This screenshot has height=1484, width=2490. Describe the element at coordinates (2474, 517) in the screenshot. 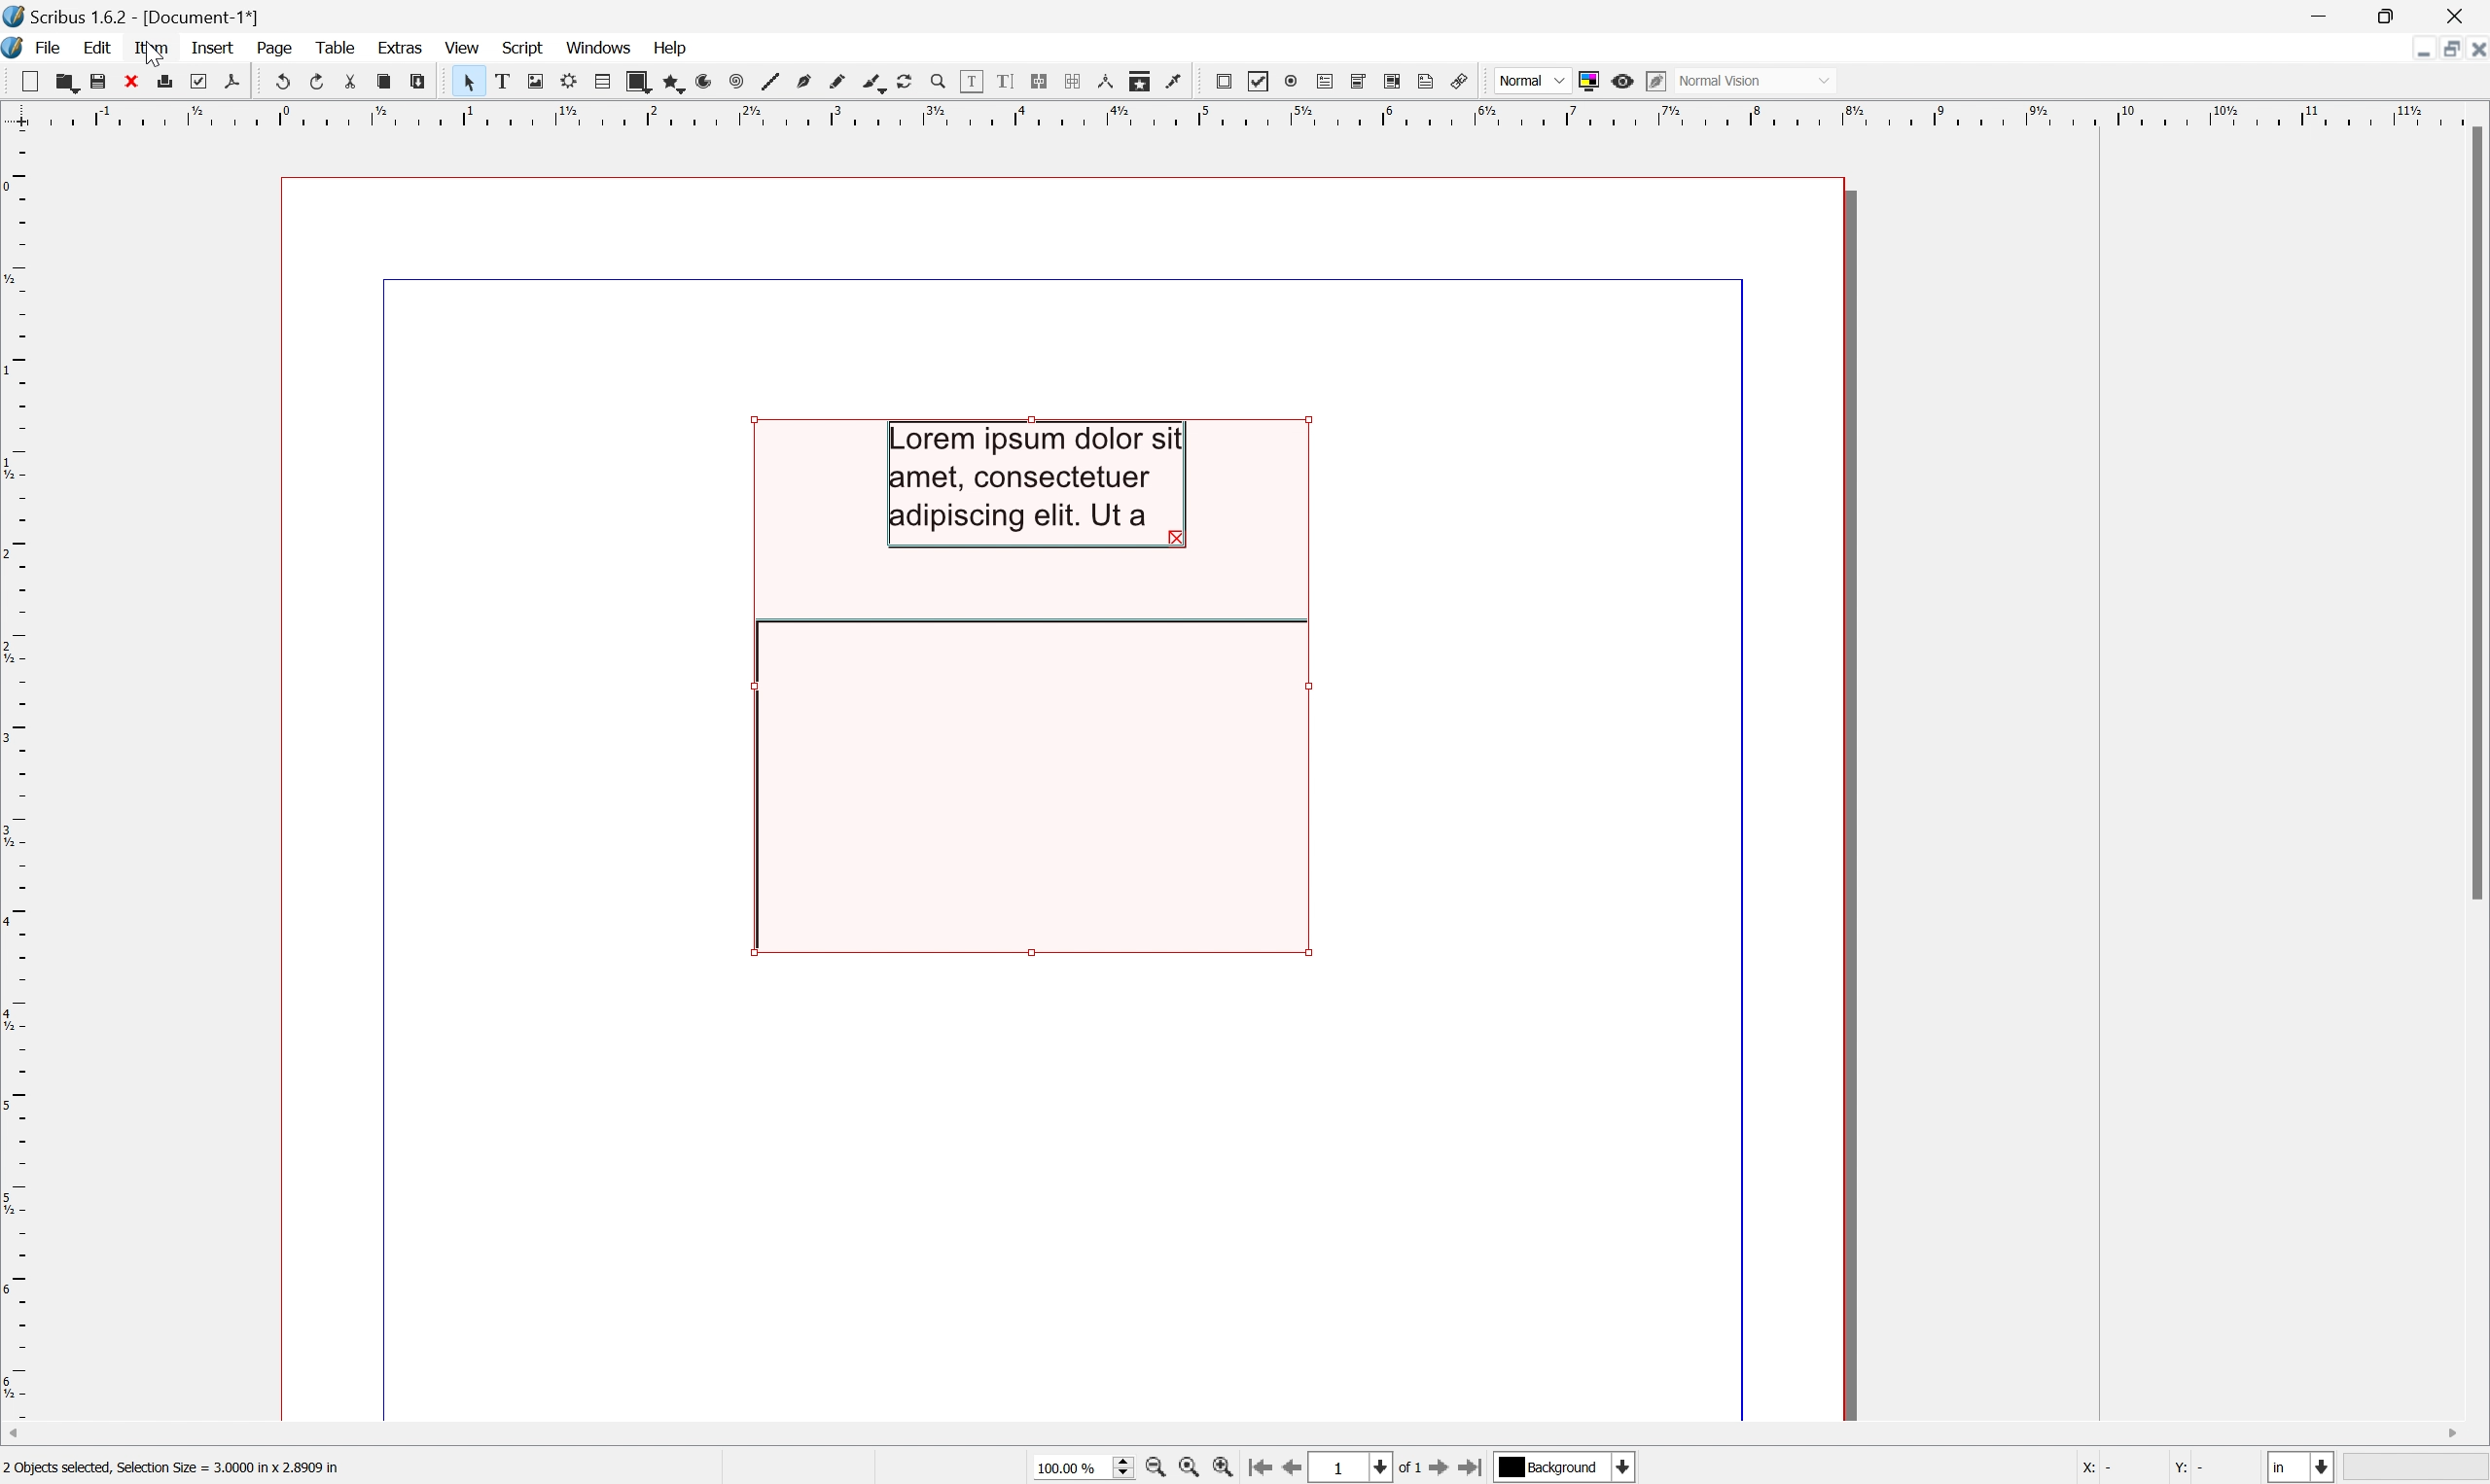

I see `Scroll bar` at that location.